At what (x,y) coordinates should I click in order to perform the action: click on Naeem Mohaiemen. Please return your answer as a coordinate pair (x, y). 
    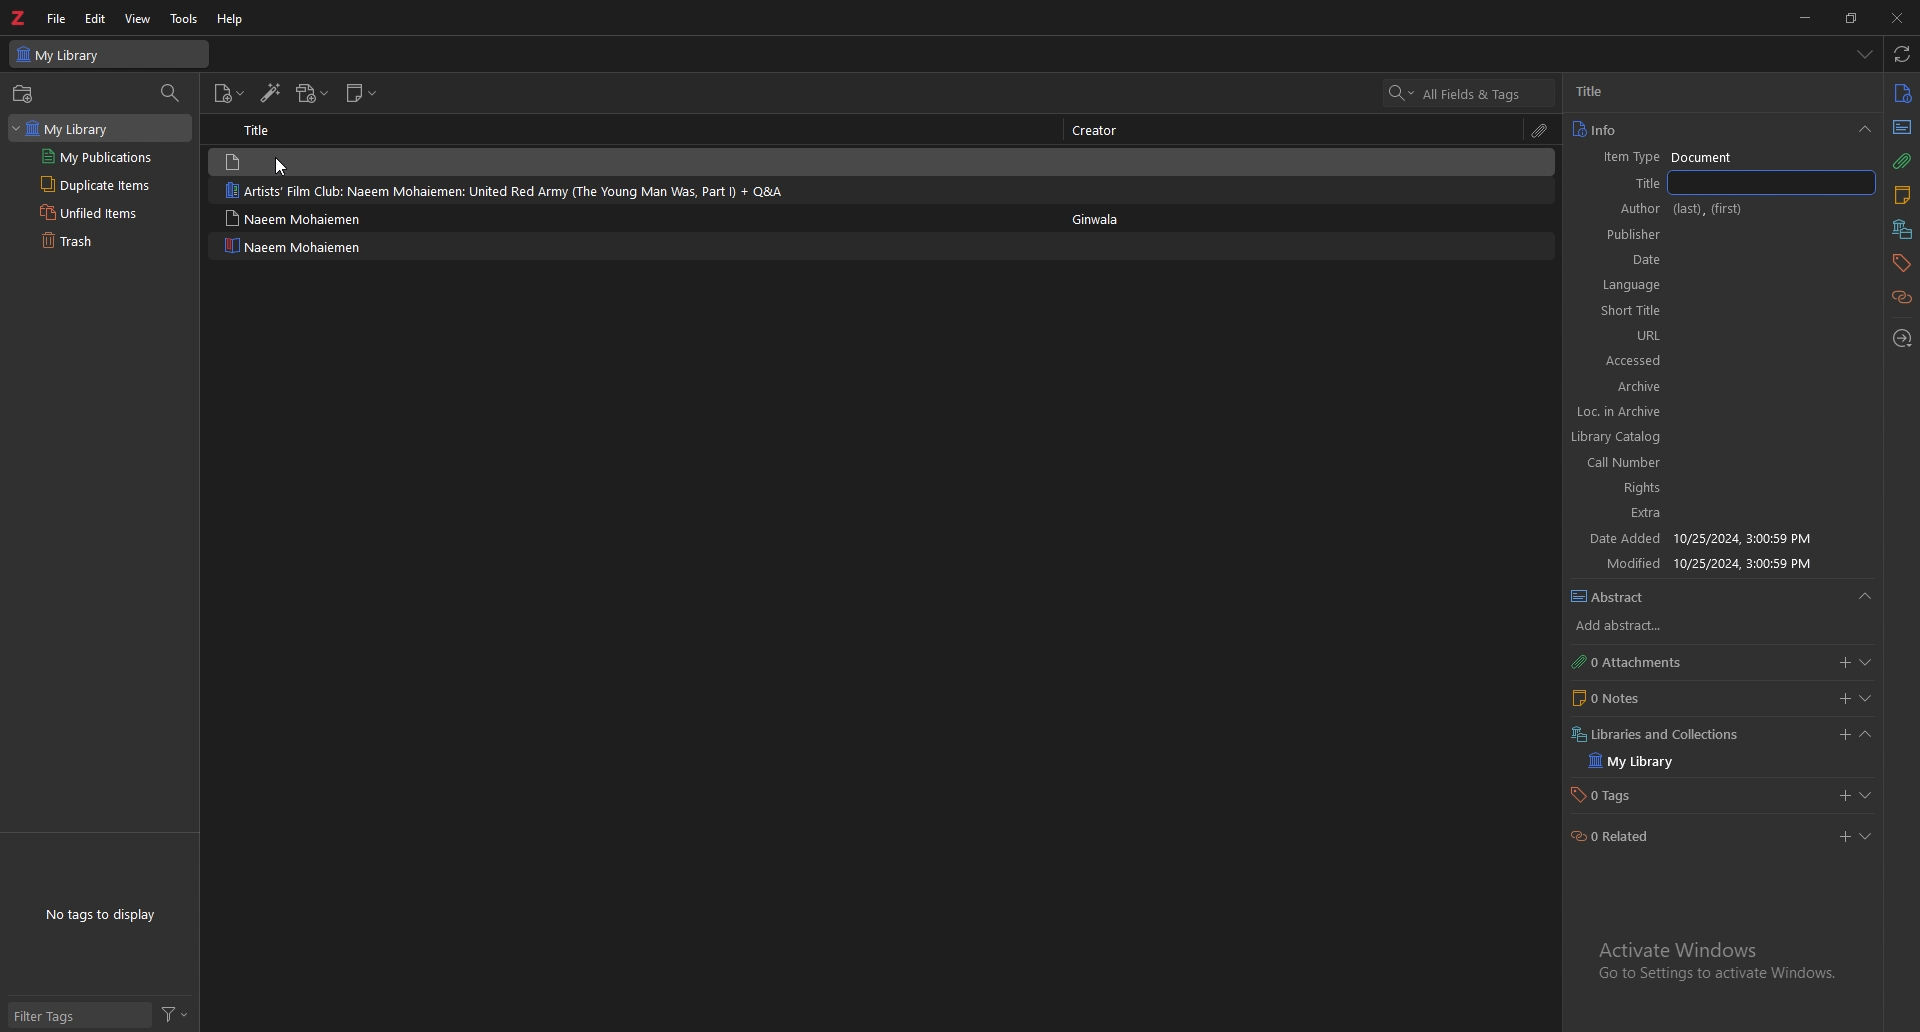
    Looking at the image, I should click on (294, 246).